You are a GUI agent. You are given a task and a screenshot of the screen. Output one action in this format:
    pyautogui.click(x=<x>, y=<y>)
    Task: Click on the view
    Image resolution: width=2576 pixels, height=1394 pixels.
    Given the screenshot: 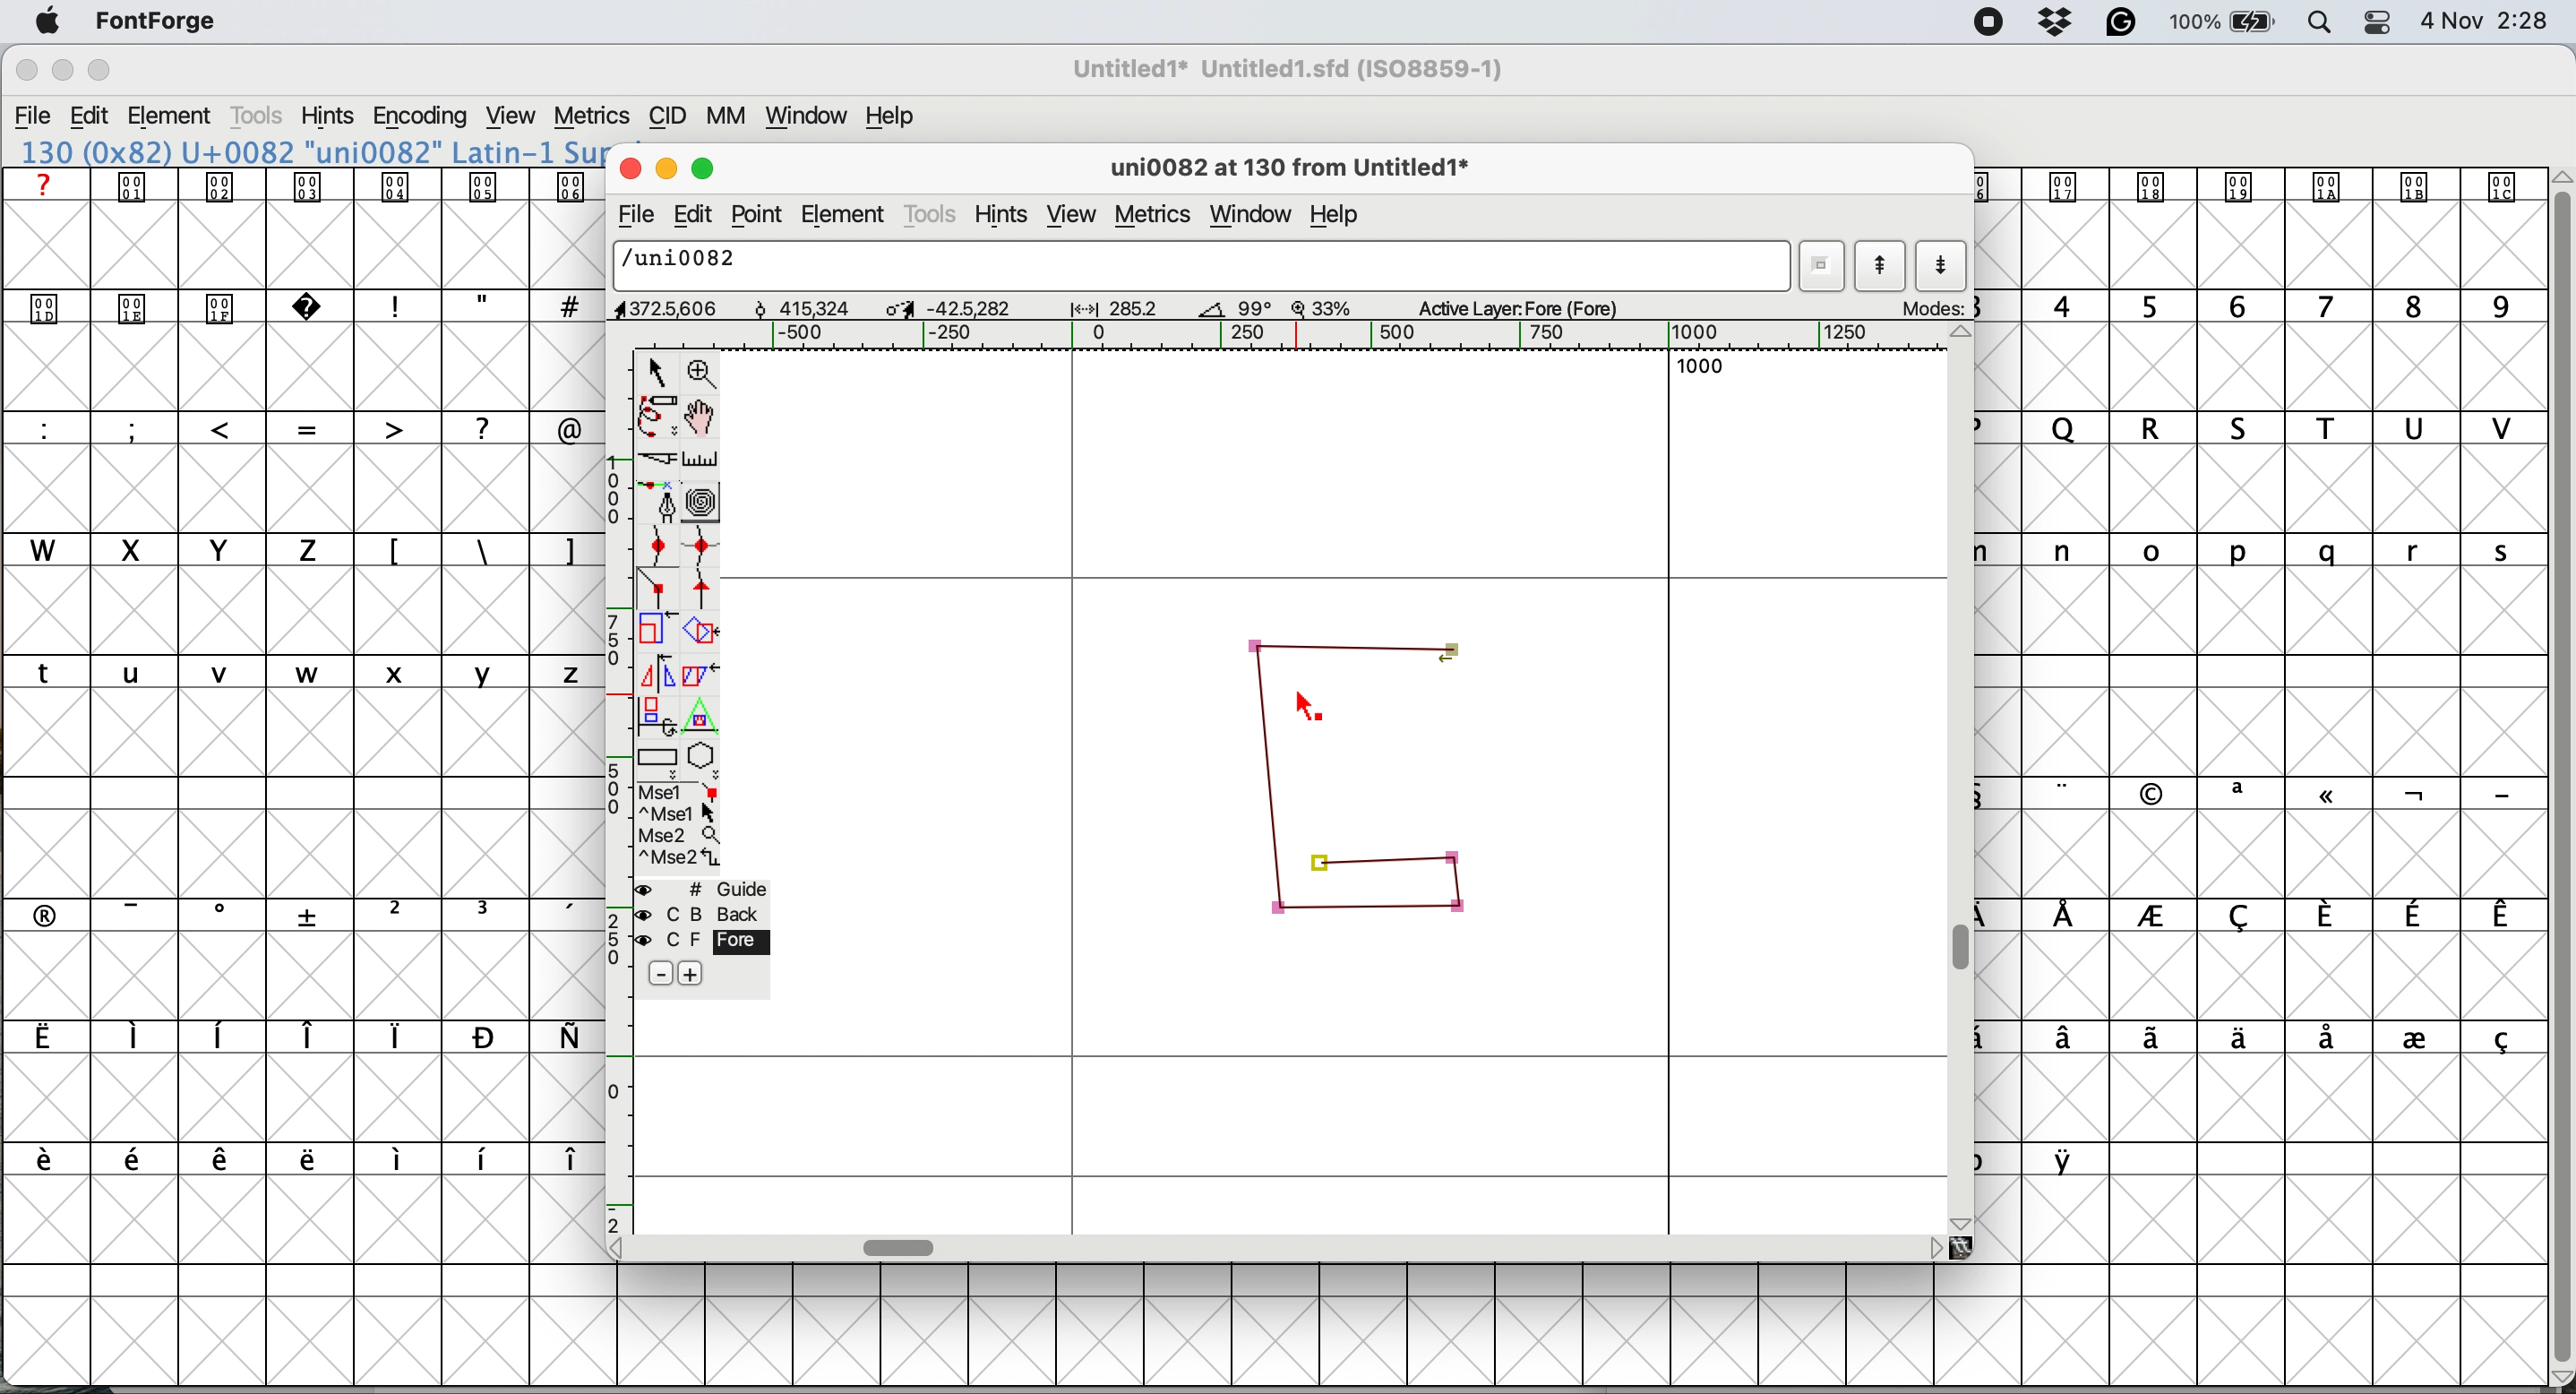 What is the action you would take?
    pyautogui.click(x=514, y=116)
    